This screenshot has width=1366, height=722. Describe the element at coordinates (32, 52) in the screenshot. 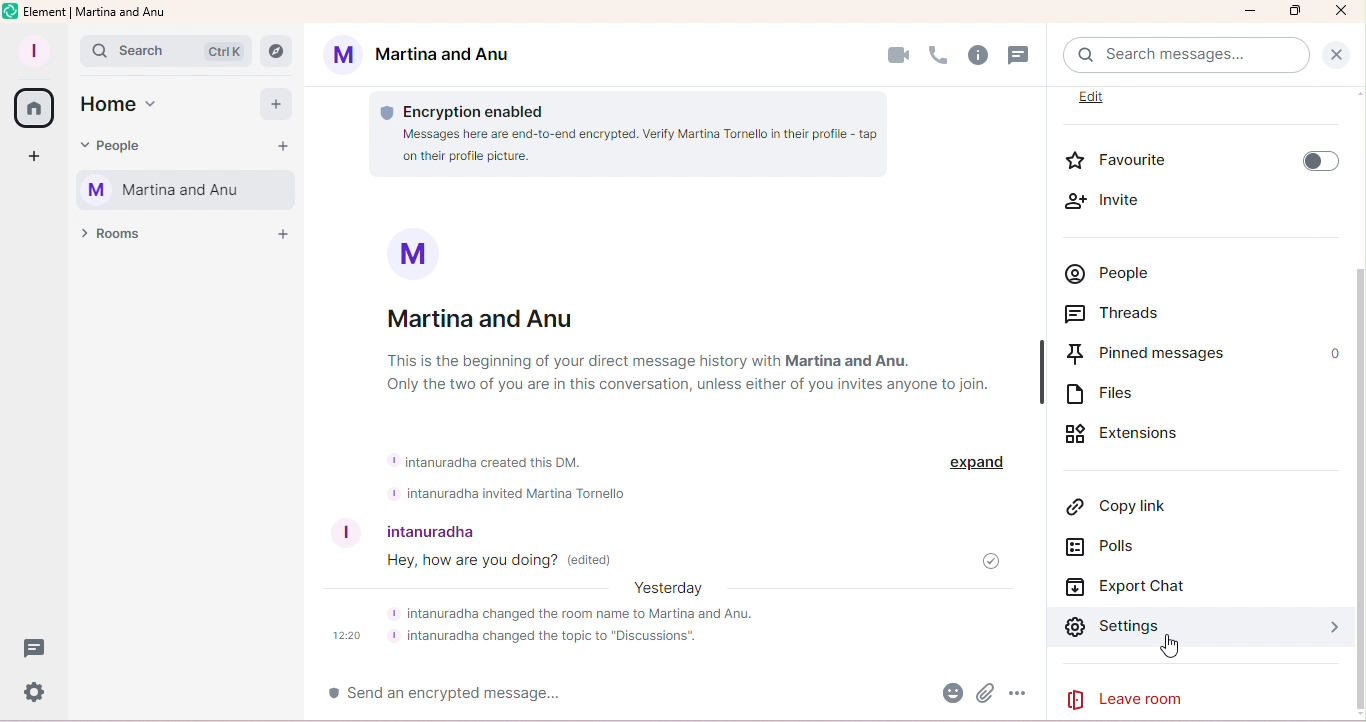

I see `Profile` at that location.